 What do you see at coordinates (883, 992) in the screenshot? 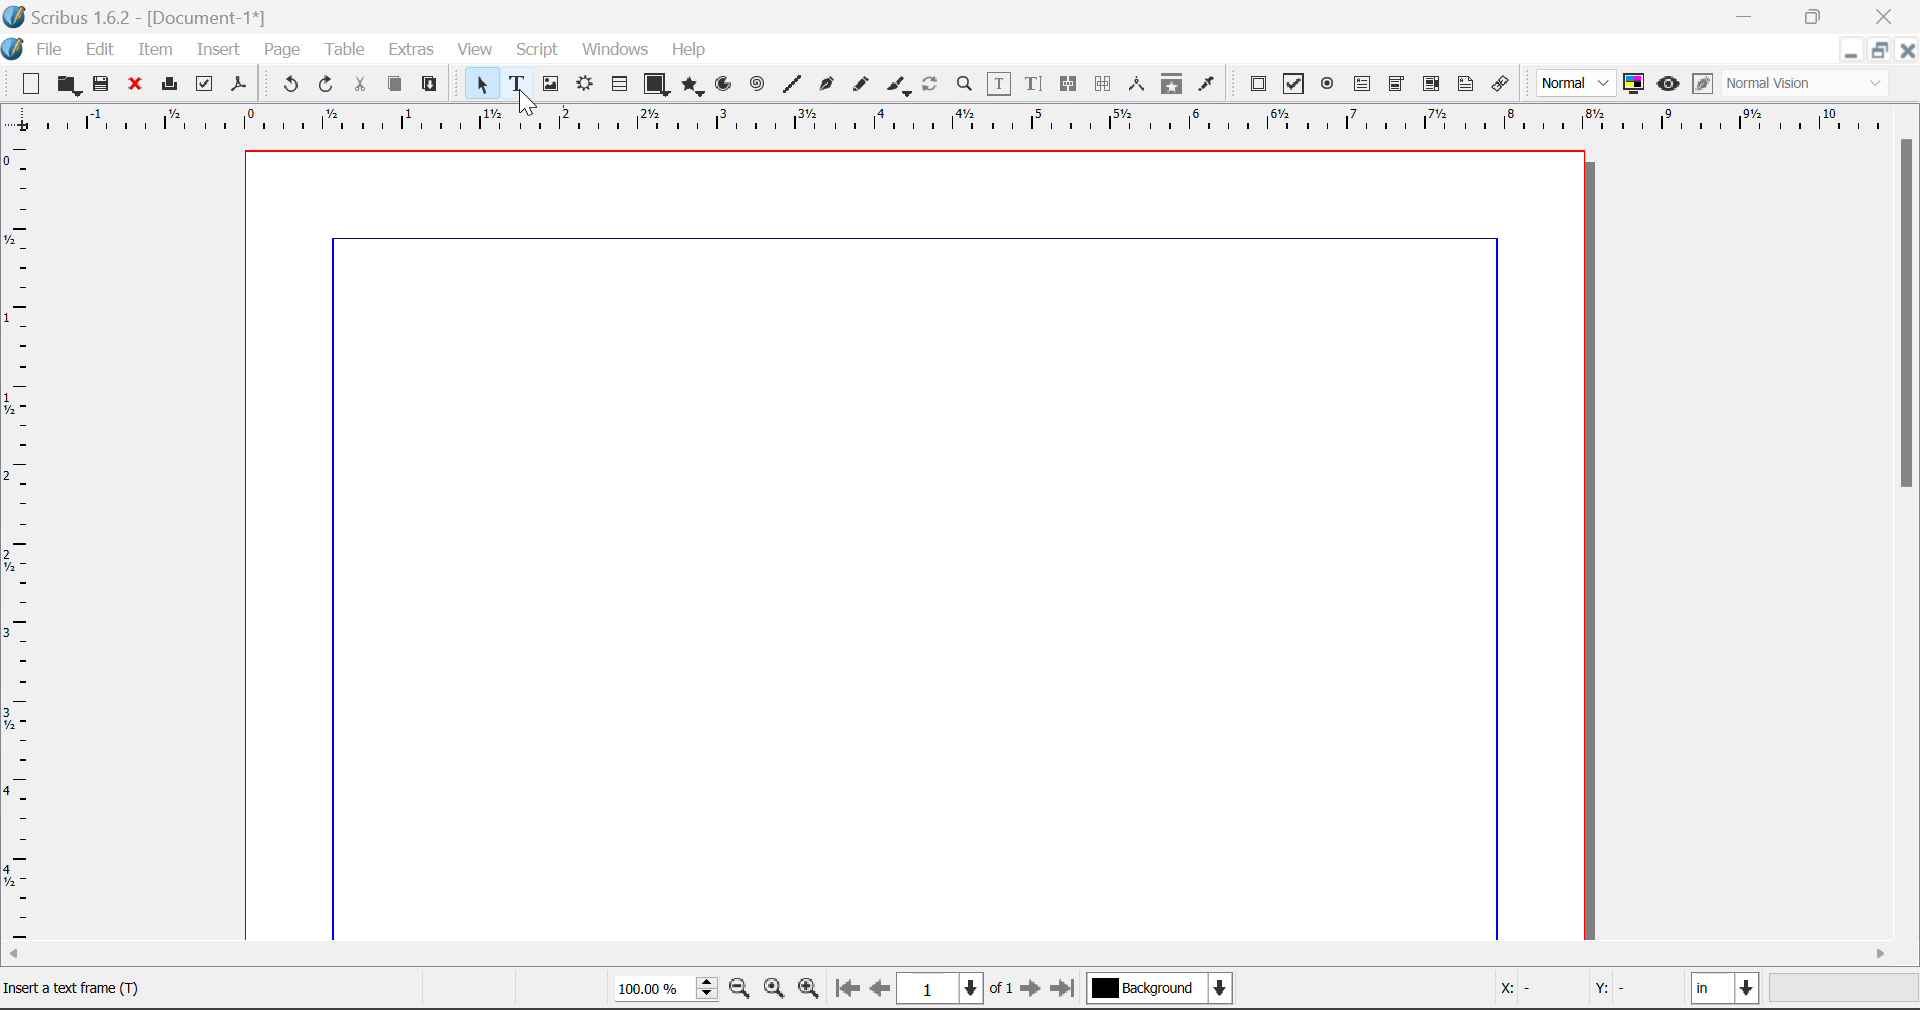
I see `Previous Page` at bounding box center [883, 992].